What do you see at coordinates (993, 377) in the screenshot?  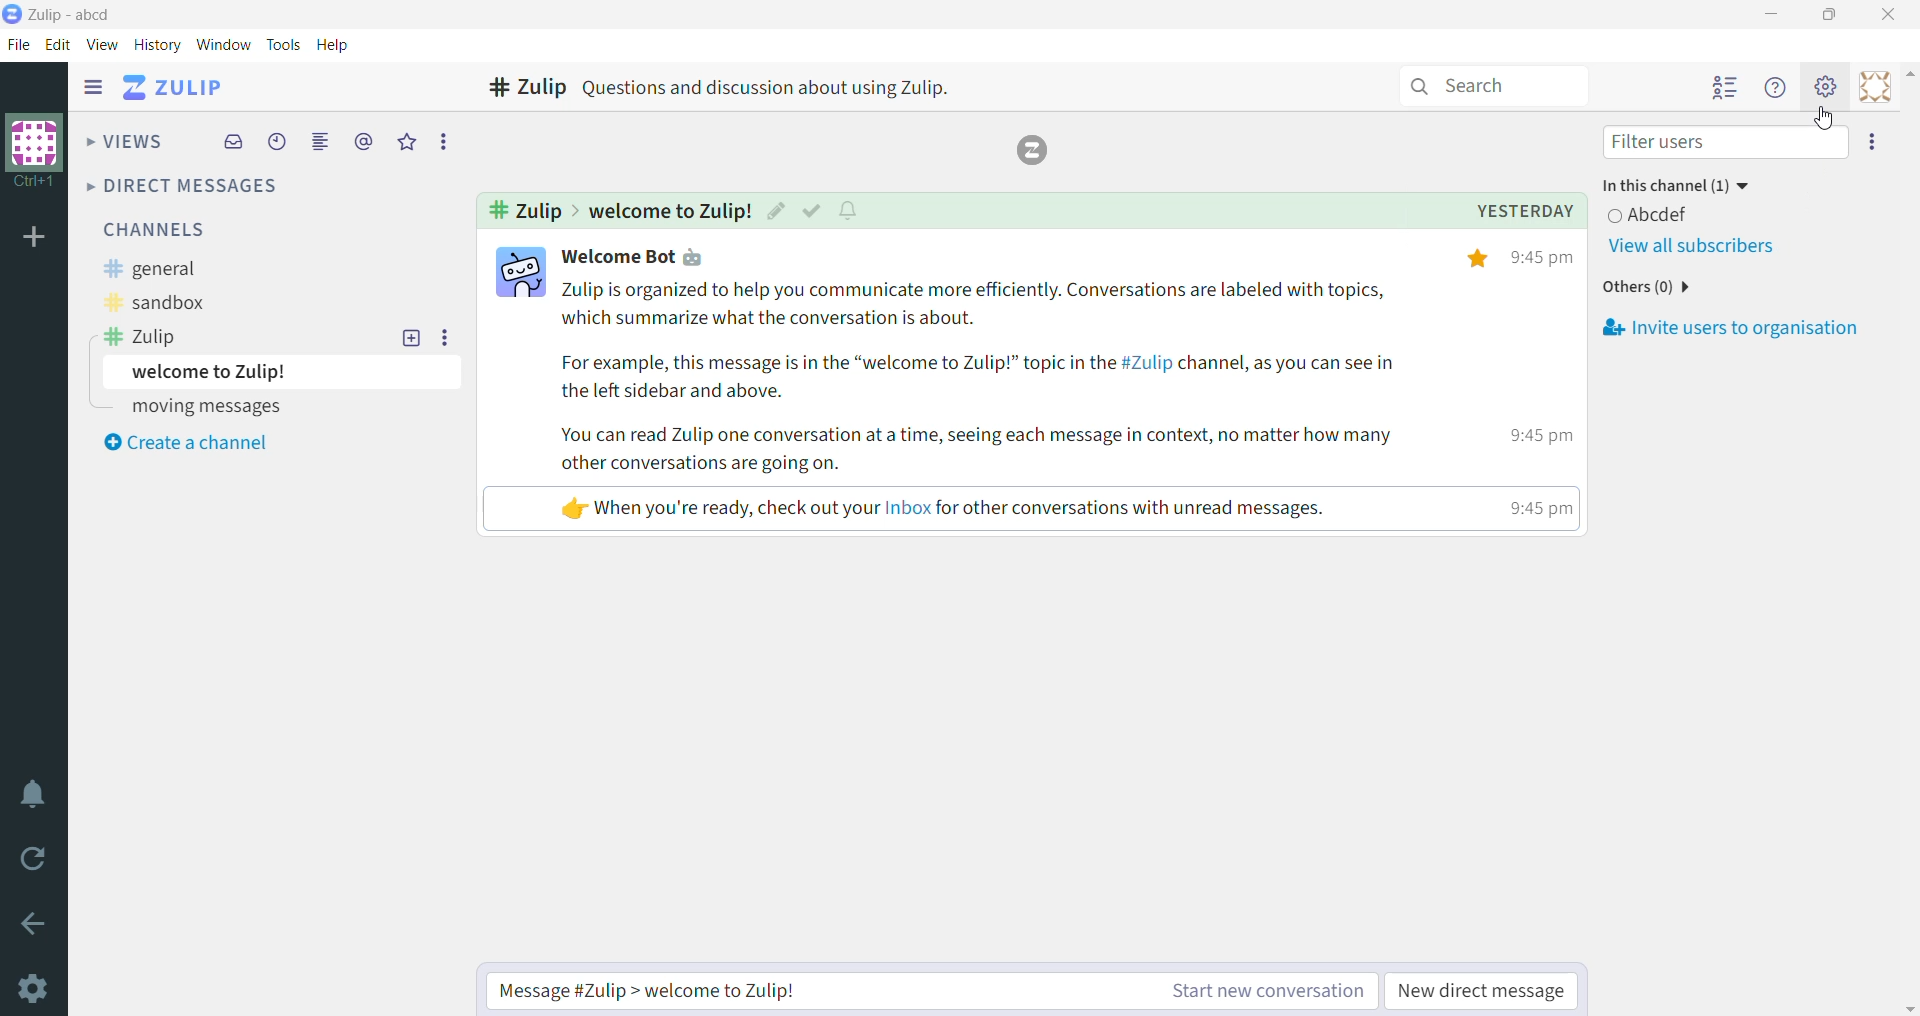 I see `Zulip is organized to help you communicate more efficiently. Conversations are labeled with topics,
which summarize what the conversation is about.
For example, this message is in the “welcome to Zulip!” topic in the #Zulip channel, as you can see in
the left sidebar and above.
You can read Zulip one conversation at a time, seeing each message in context, no matter how many
other conversations are going on.` at bounding box center [993, 377].